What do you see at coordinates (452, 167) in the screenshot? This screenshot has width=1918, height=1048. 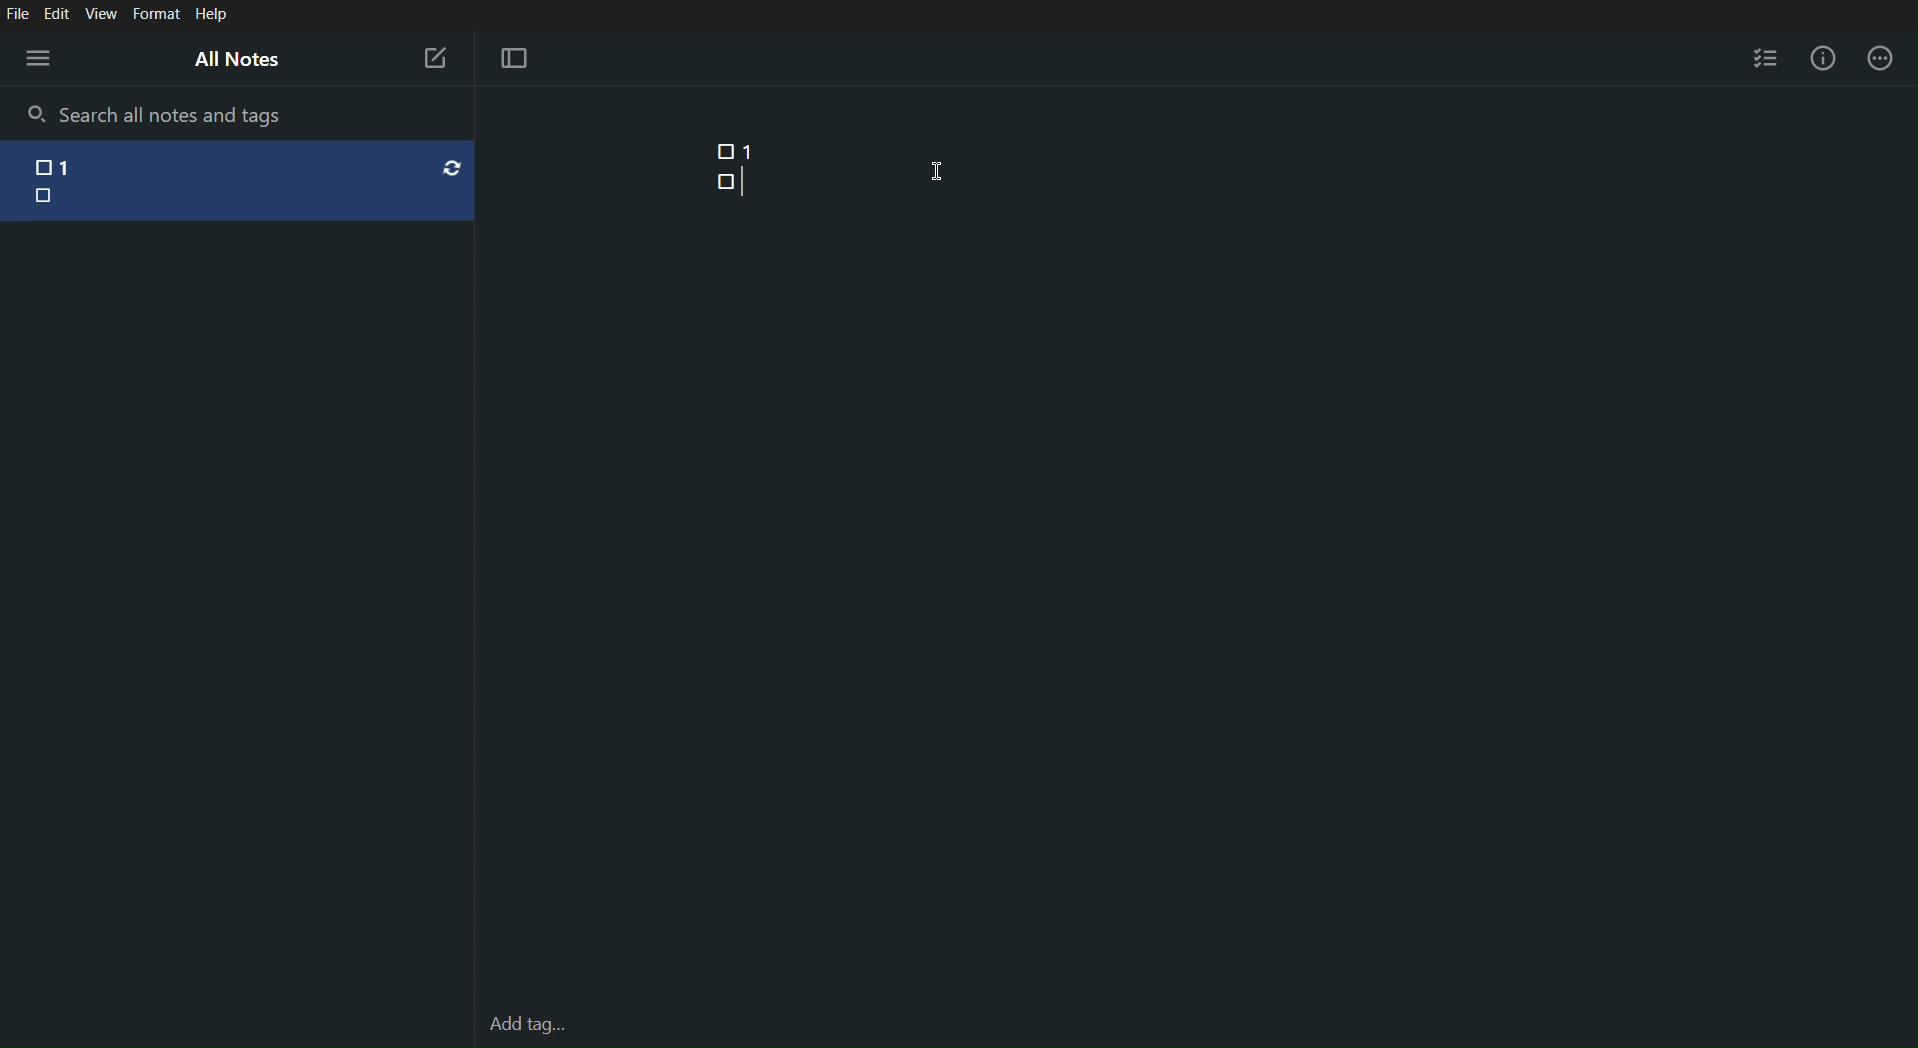 I see `reset` at bounding box center [452, 167].